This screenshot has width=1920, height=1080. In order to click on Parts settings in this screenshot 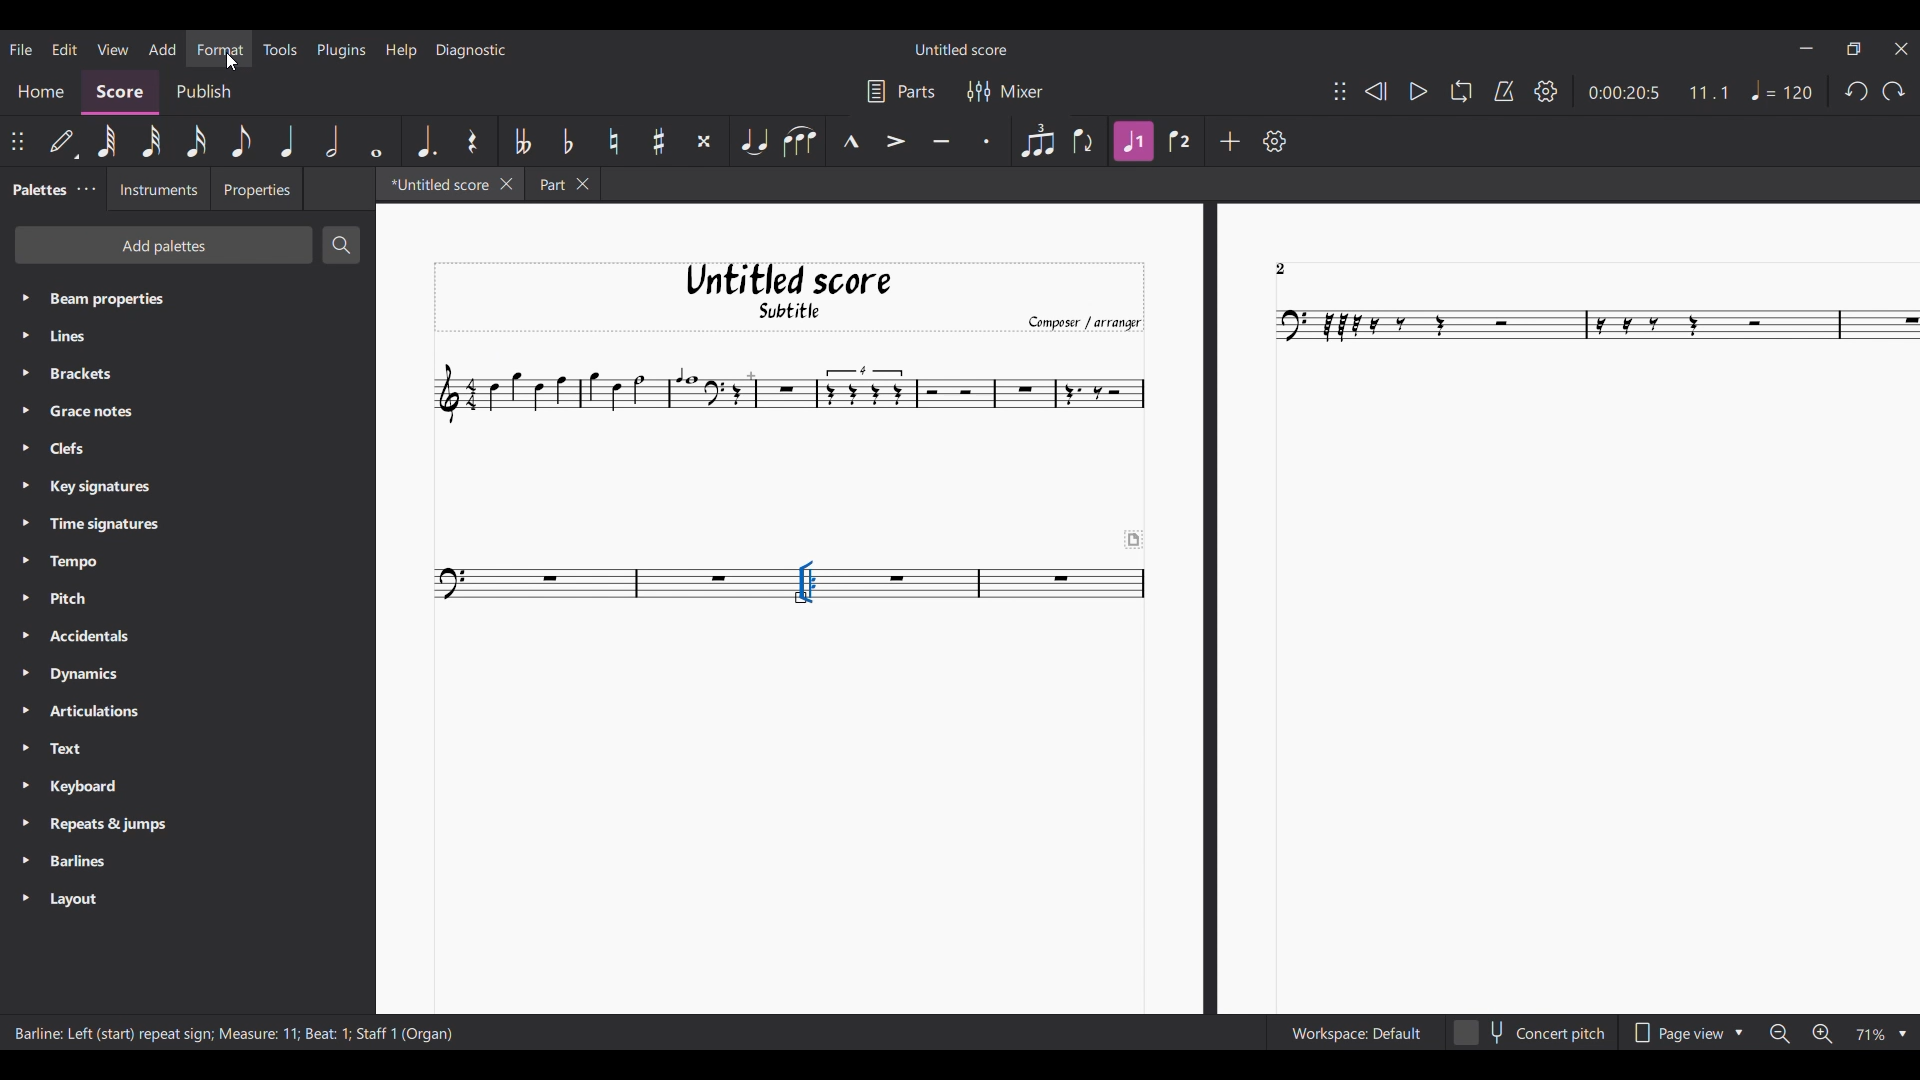, I will do `click(902, 91)`.